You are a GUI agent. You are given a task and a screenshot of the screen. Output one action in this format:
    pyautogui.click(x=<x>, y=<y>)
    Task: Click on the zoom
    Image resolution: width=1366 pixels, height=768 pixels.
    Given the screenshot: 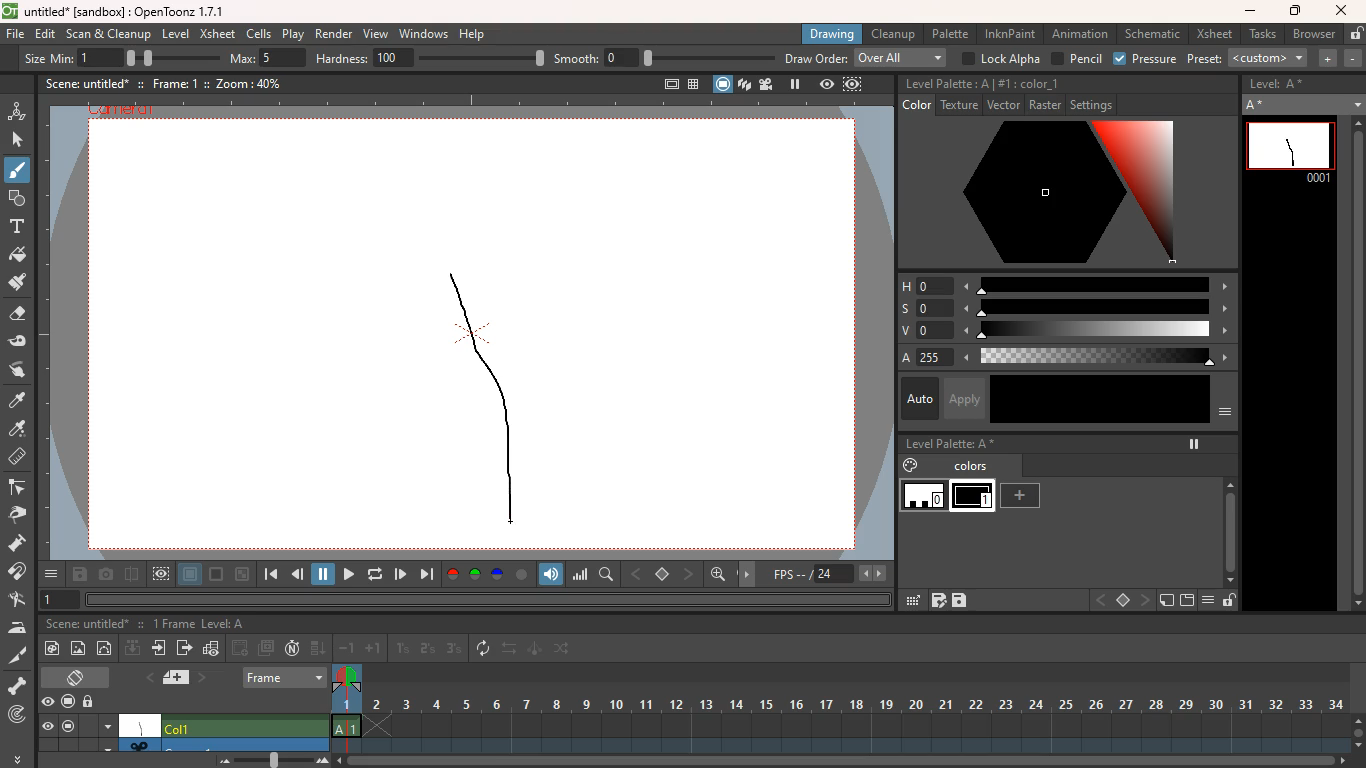 What is the action you would take?
    pyautogui.click(x=1358, y=730)
    